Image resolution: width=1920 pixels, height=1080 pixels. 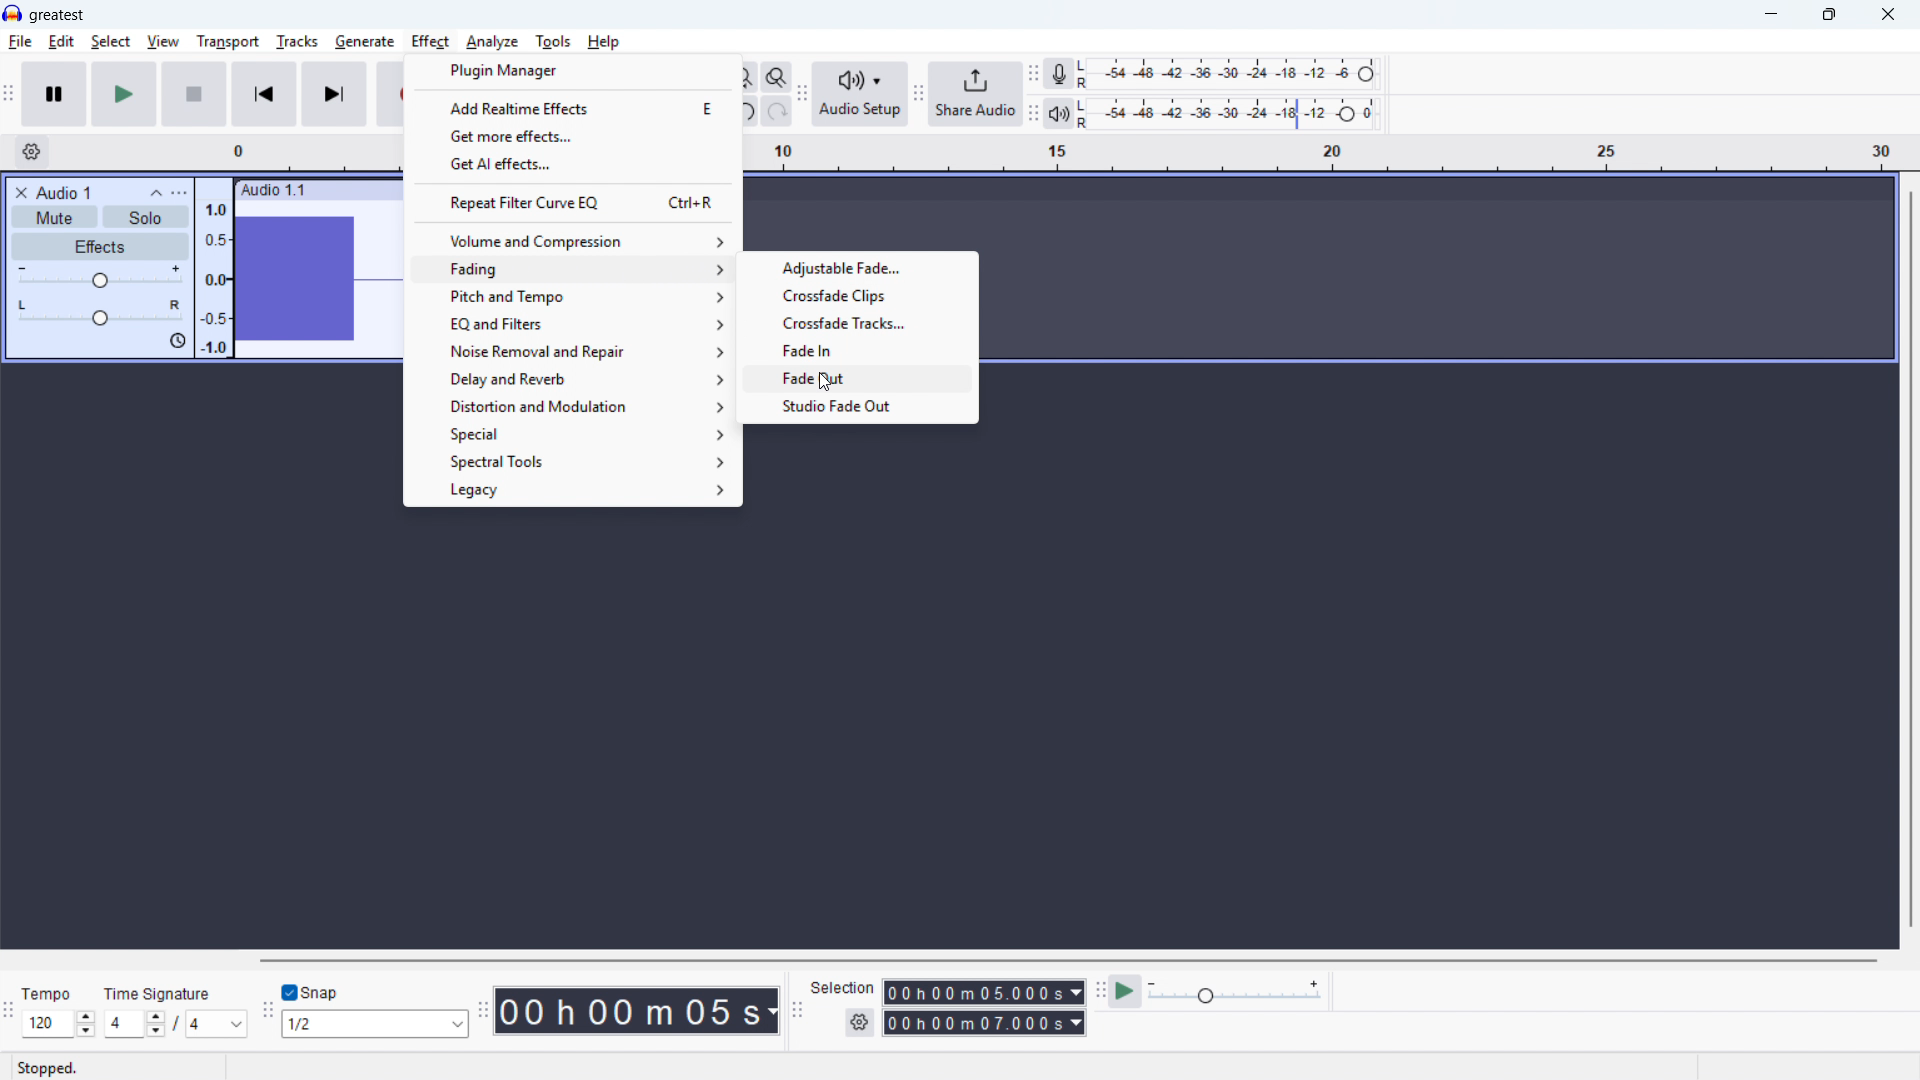 What do you see at coordinates (146, 218) in the screenshot?
I see `Solo ` at bounding box center [146, 218].